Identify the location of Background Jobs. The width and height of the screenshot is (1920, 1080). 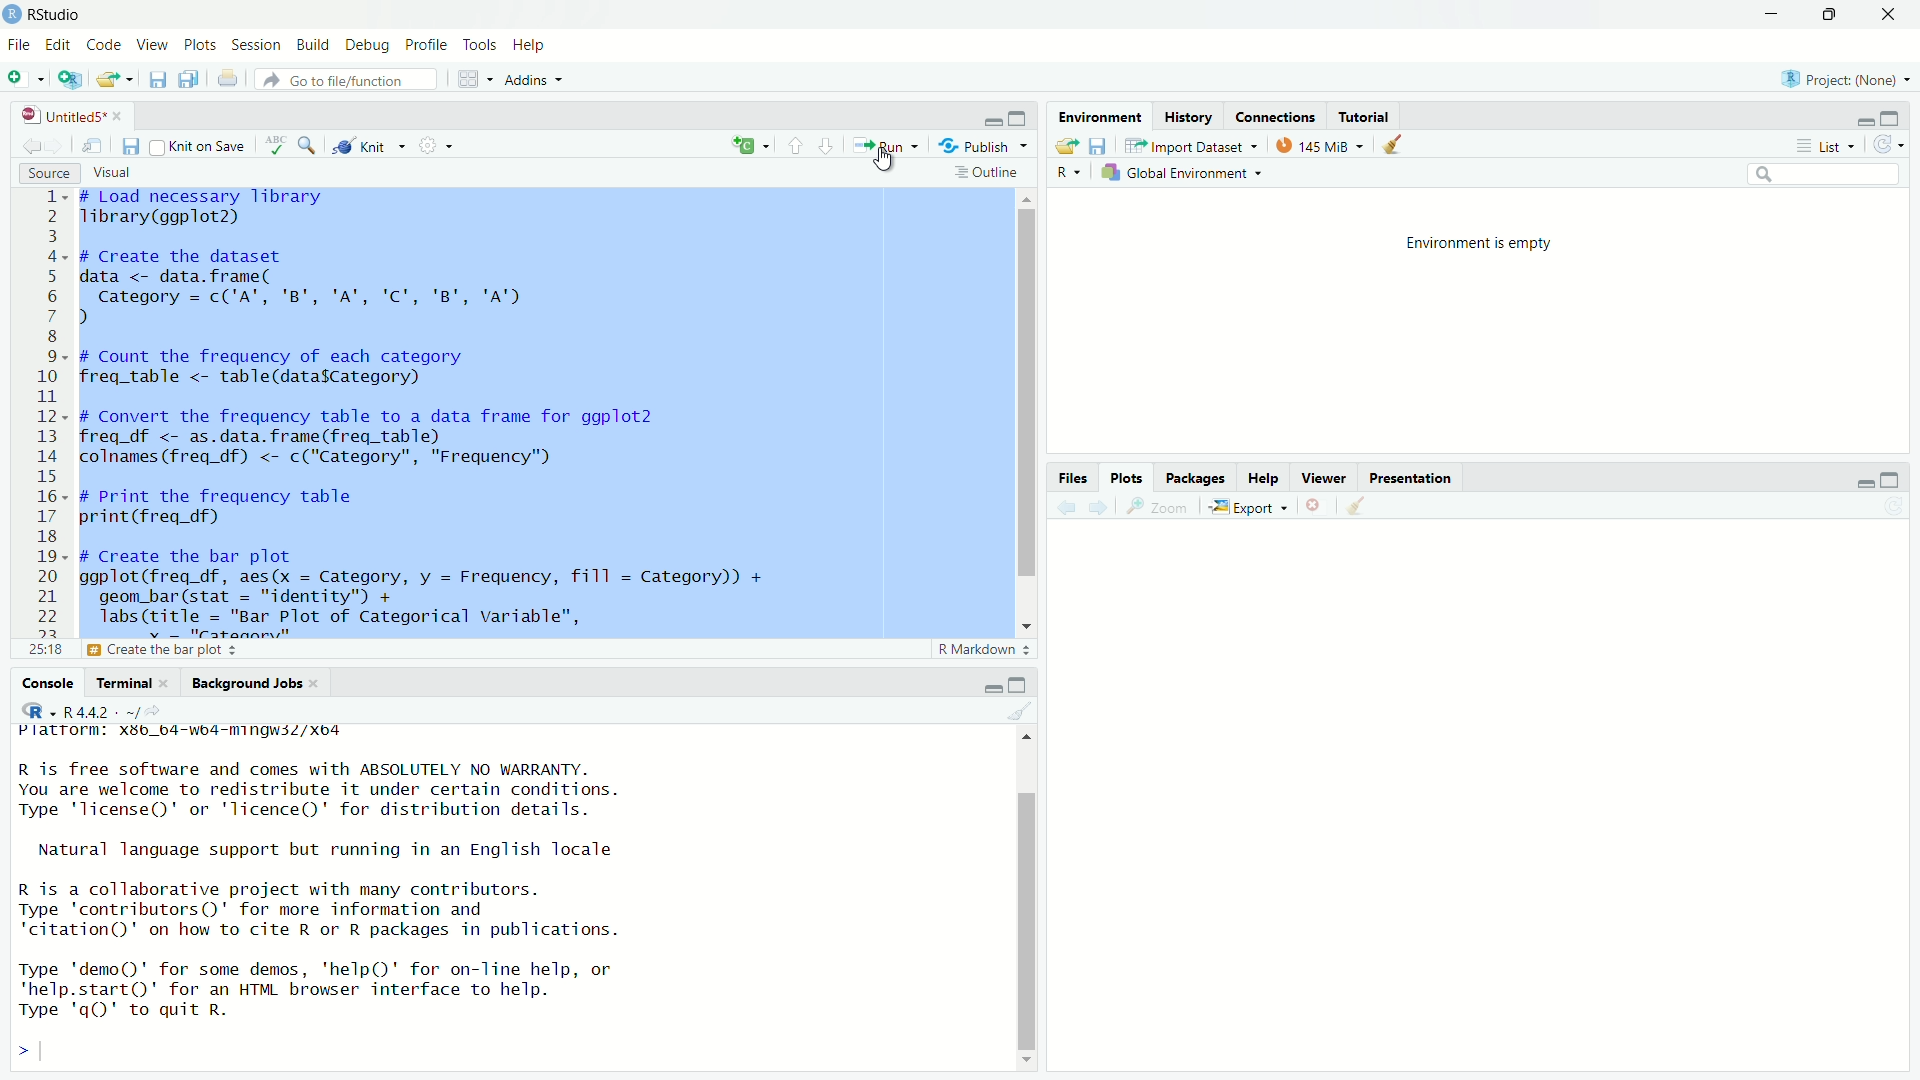
(249, 683).